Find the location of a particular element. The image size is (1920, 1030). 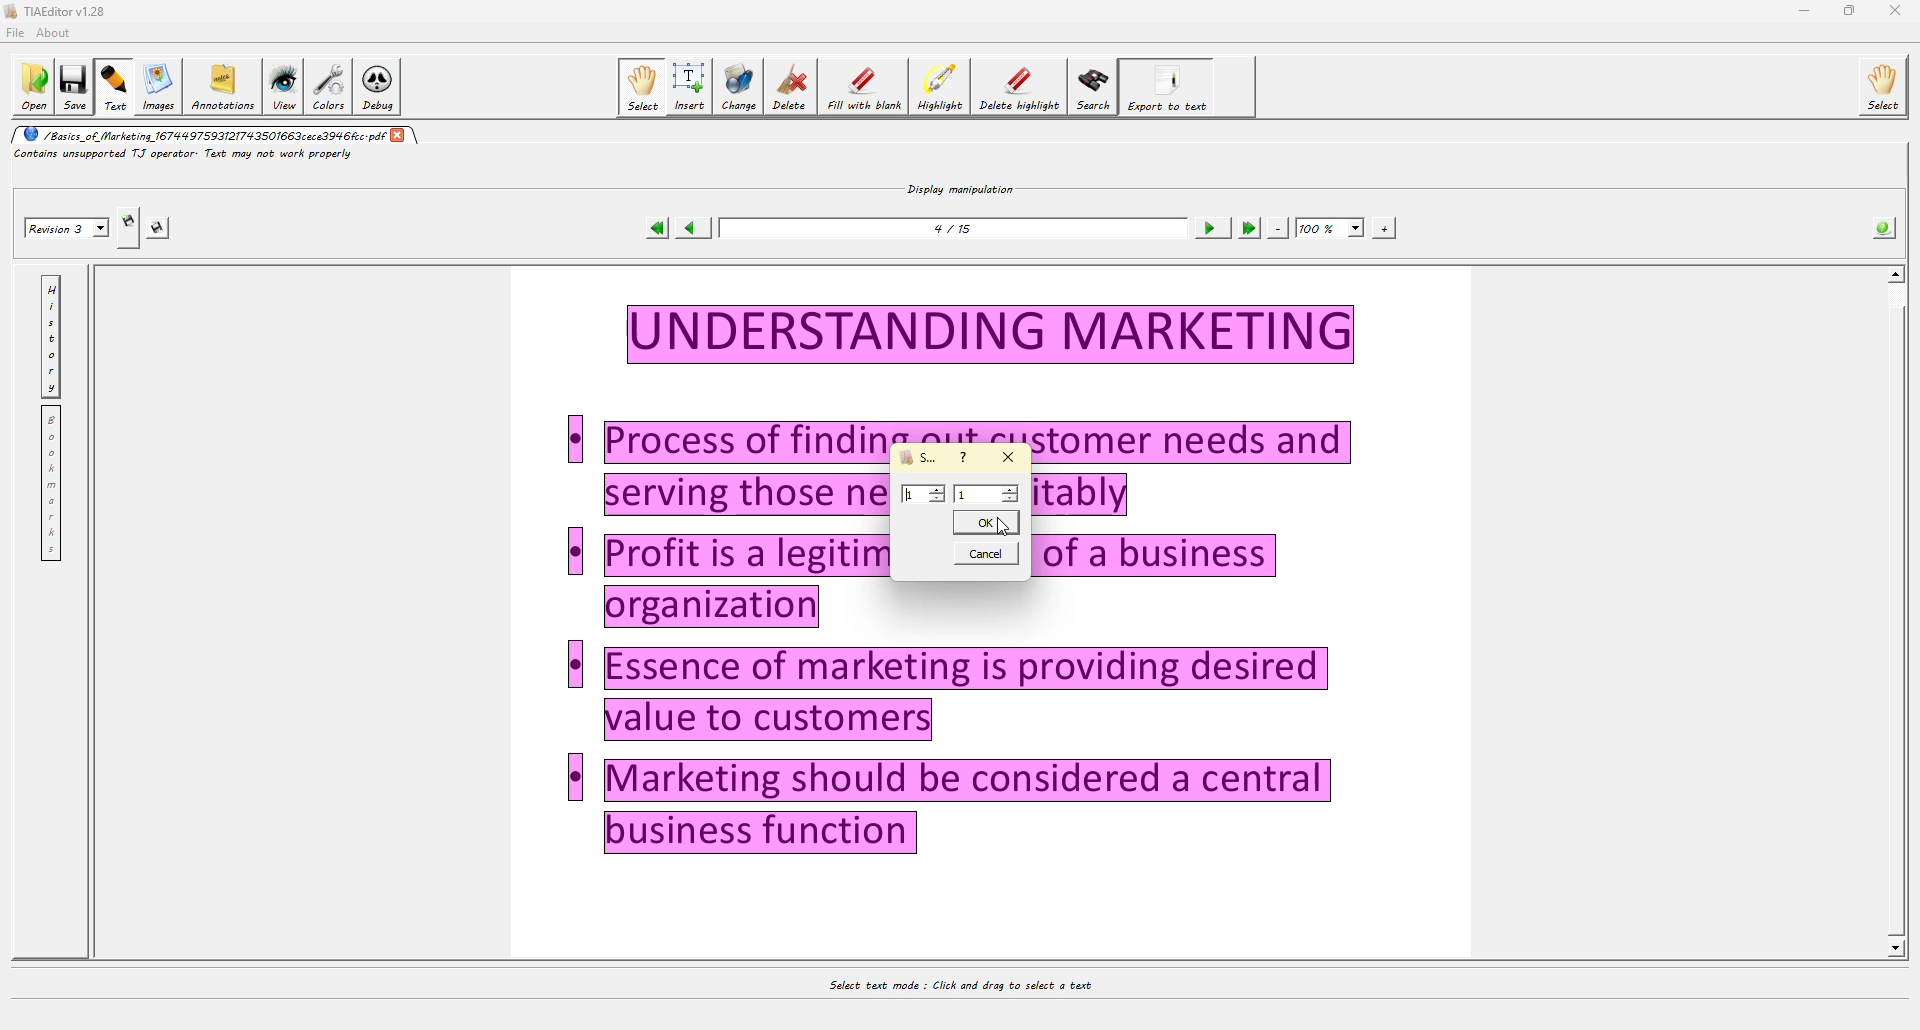

previous page is located at coordinates (693, 229).